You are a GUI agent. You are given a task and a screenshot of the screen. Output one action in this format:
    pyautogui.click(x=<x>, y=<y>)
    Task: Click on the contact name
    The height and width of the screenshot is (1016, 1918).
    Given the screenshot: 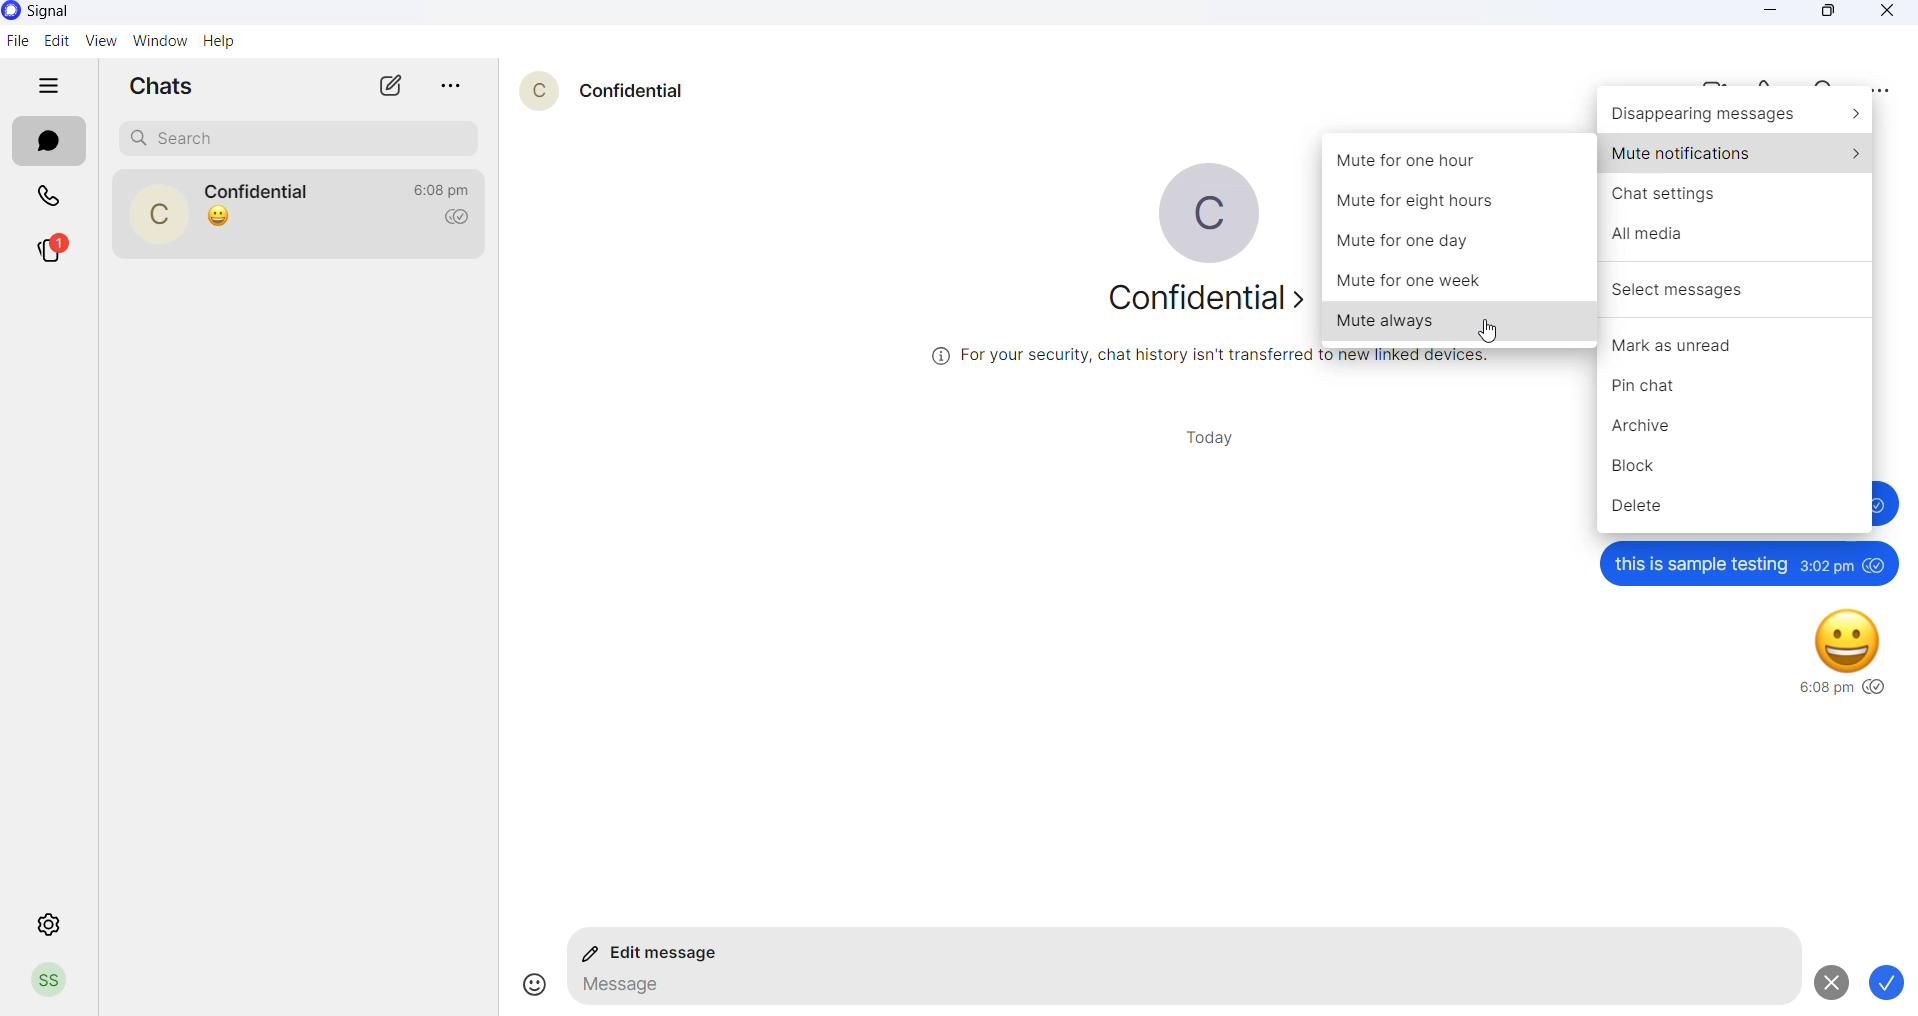 What is the action you would take?
    pyautogui.click(x=264, y=189)
    